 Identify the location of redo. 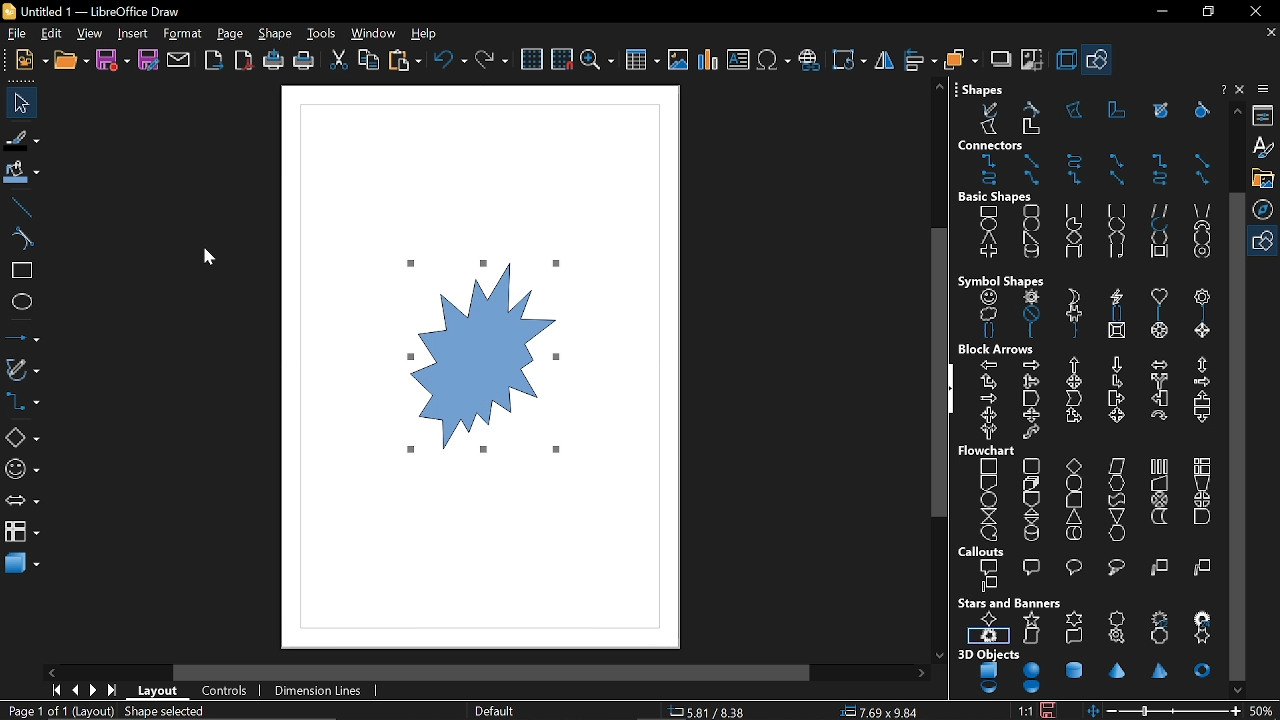
(492, 62).